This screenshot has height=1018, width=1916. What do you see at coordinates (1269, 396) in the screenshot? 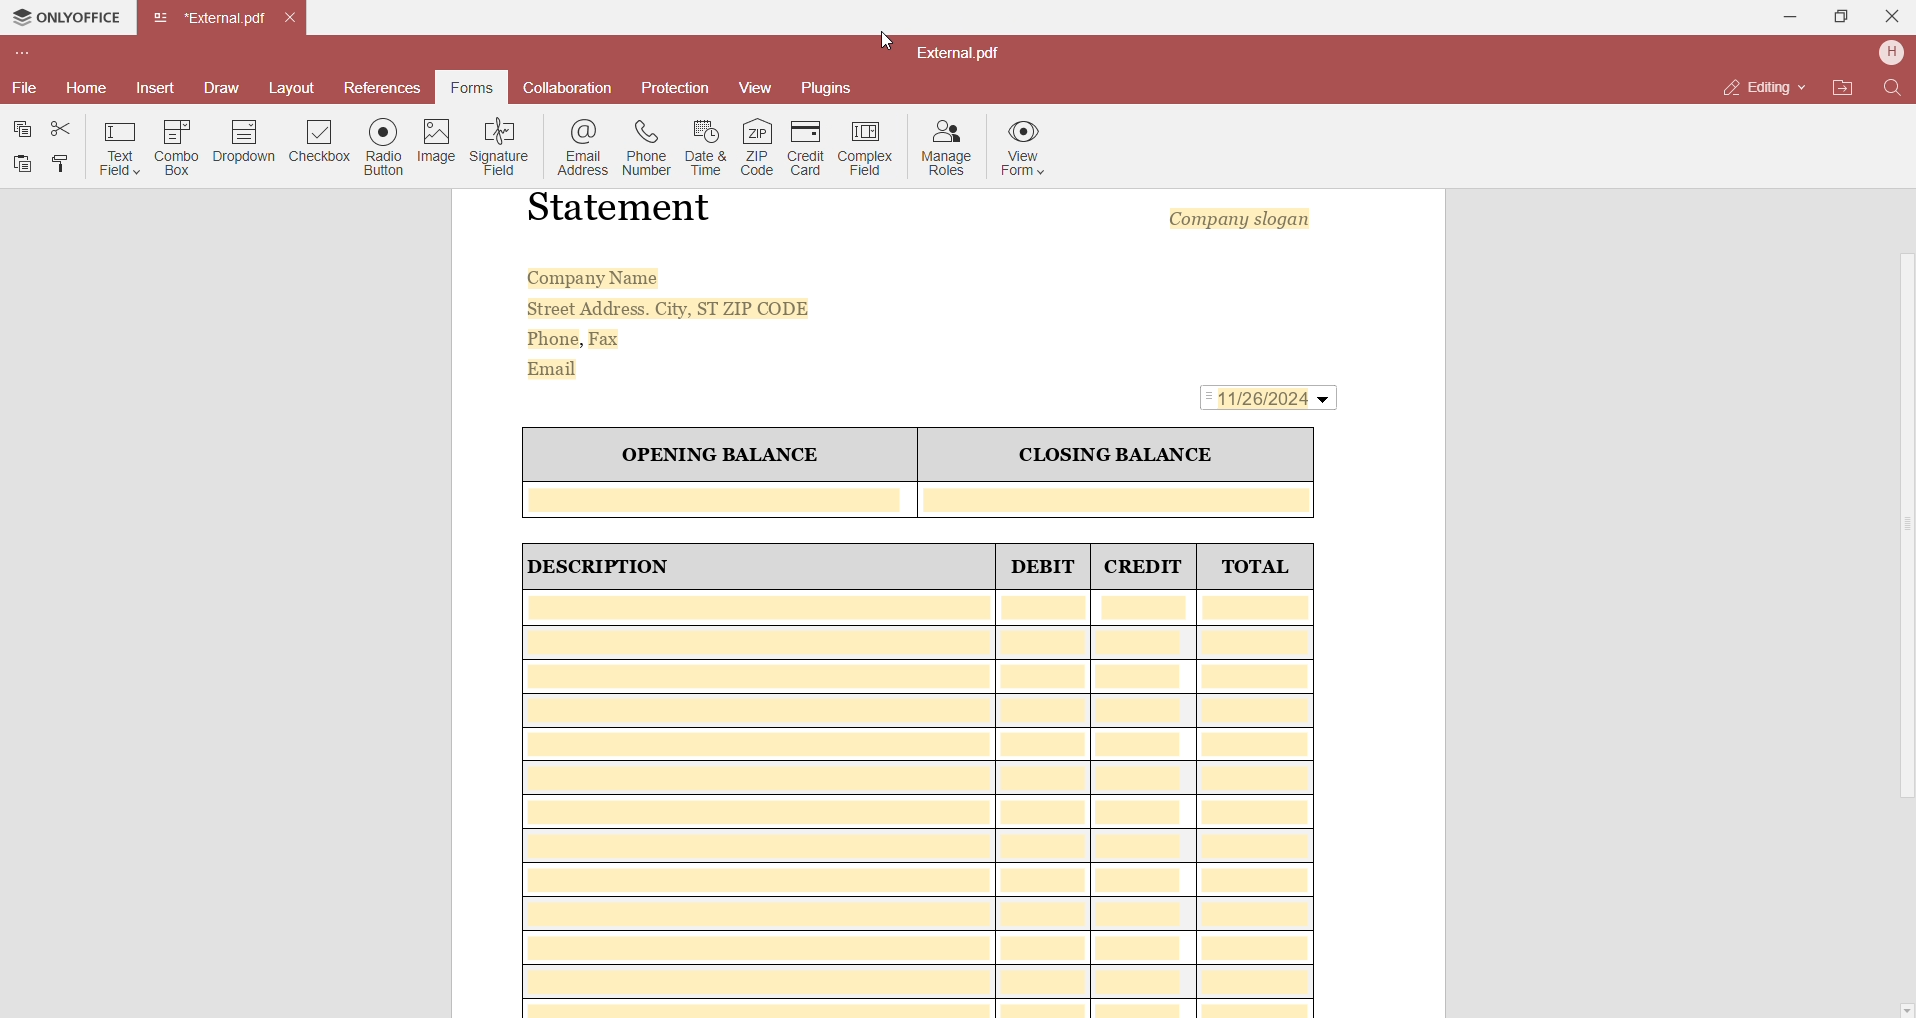
I see `11/26/2024(Date Field Added)` at bounding box center [1269, 396].